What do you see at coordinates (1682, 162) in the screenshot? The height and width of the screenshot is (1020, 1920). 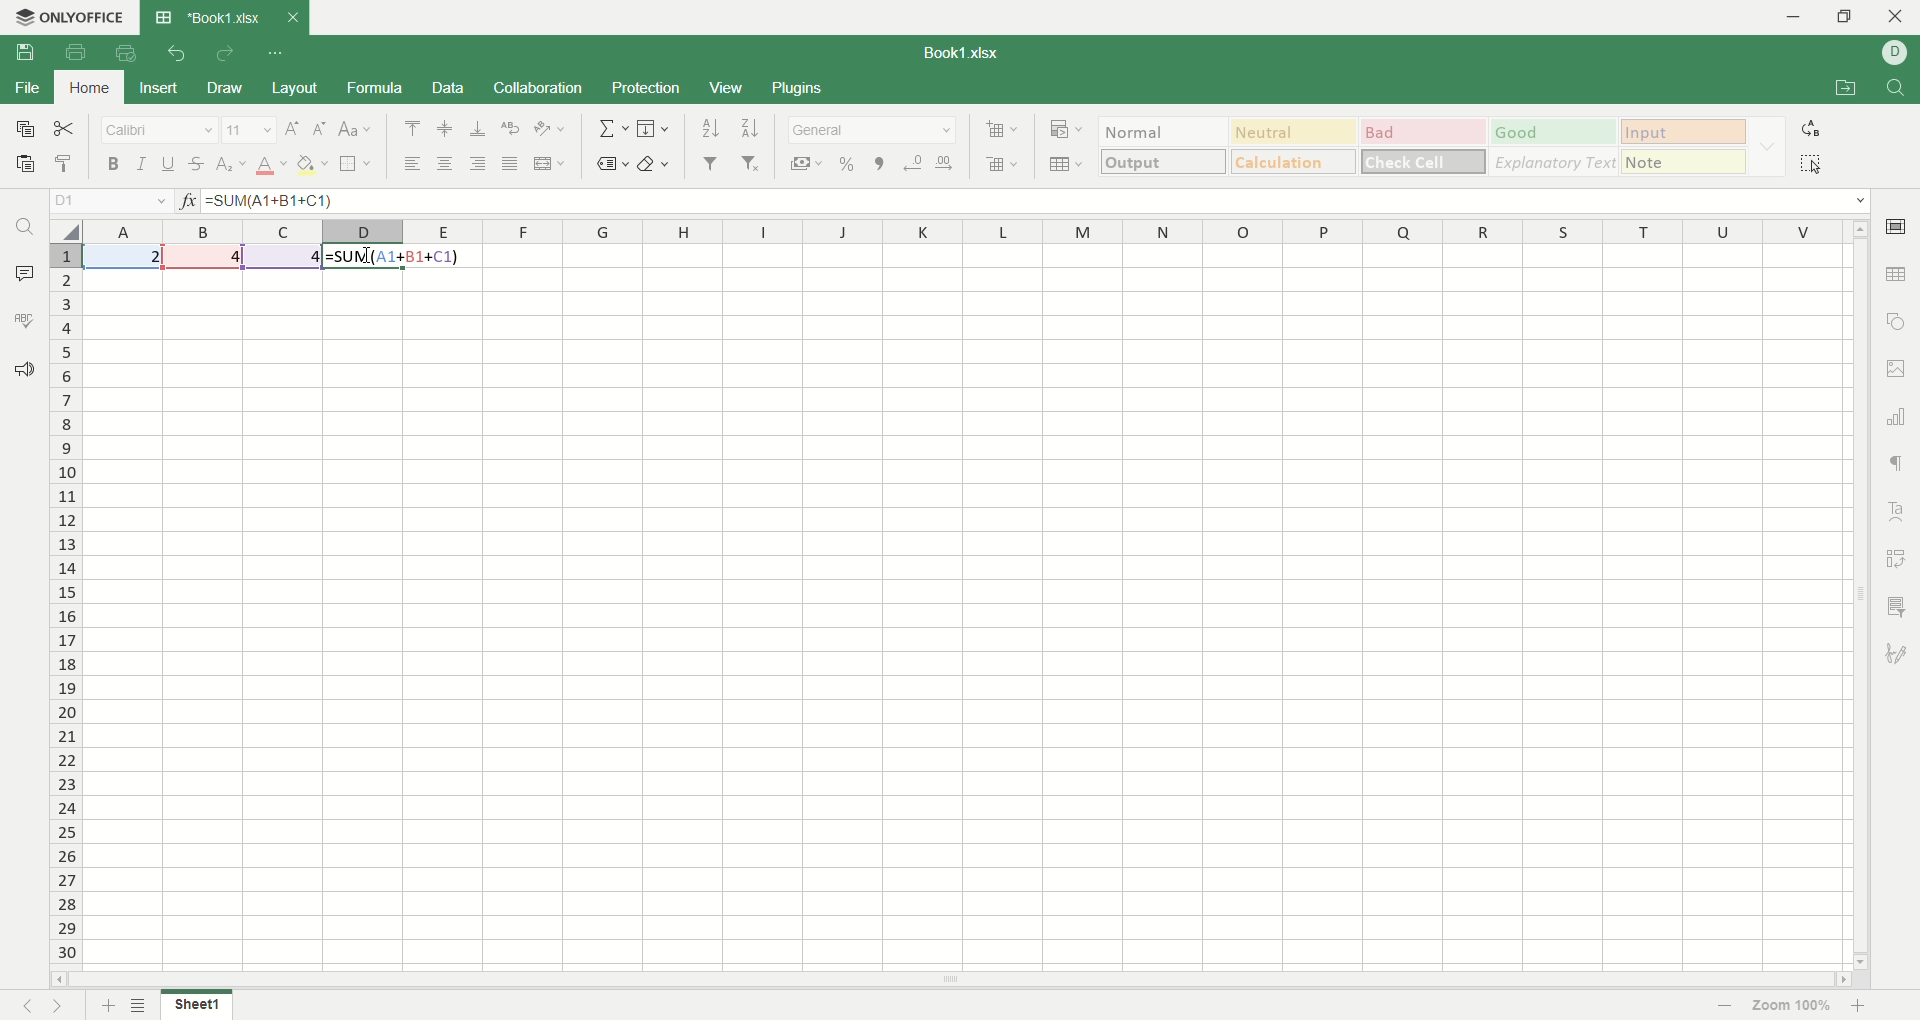 I see `note` at bounding box center [1682, 162].